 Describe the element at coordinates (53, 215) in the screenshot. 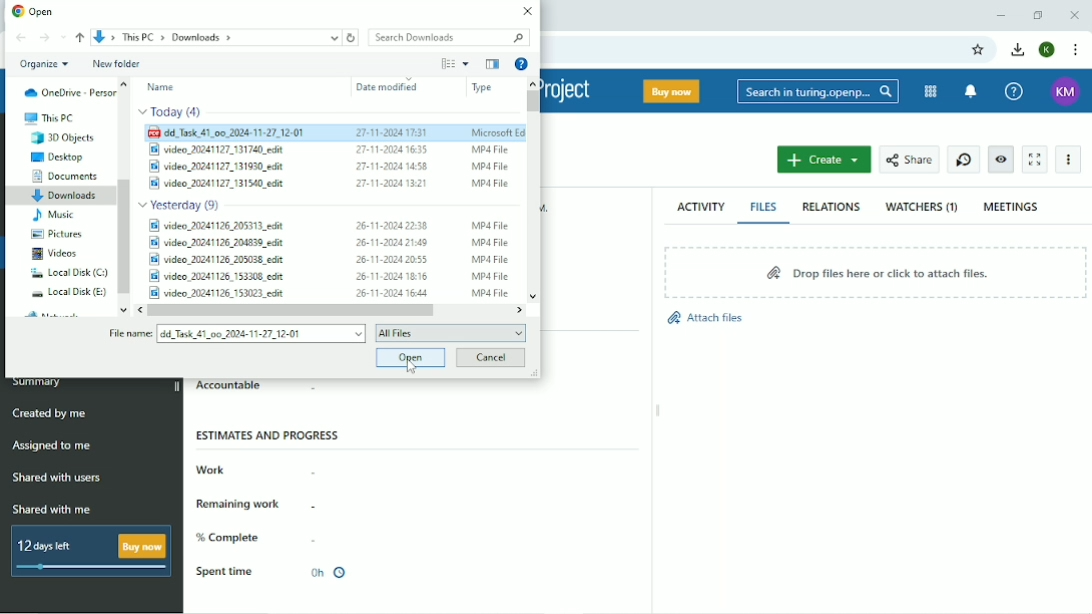

I see `Music` at that location.